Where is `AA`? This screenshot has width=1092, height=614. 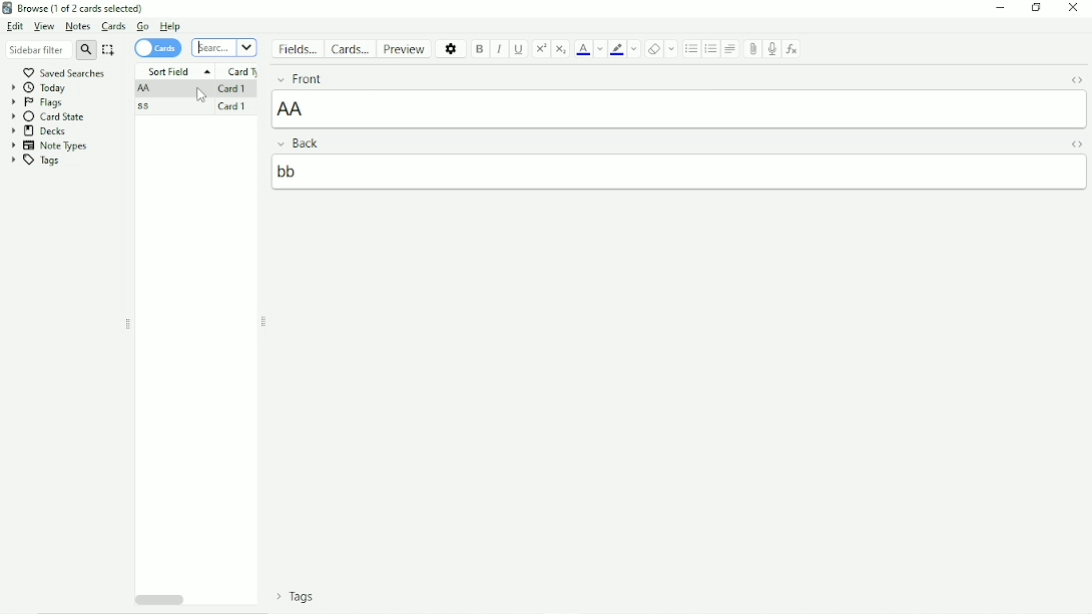
AA is located at coordinates (677, 112).